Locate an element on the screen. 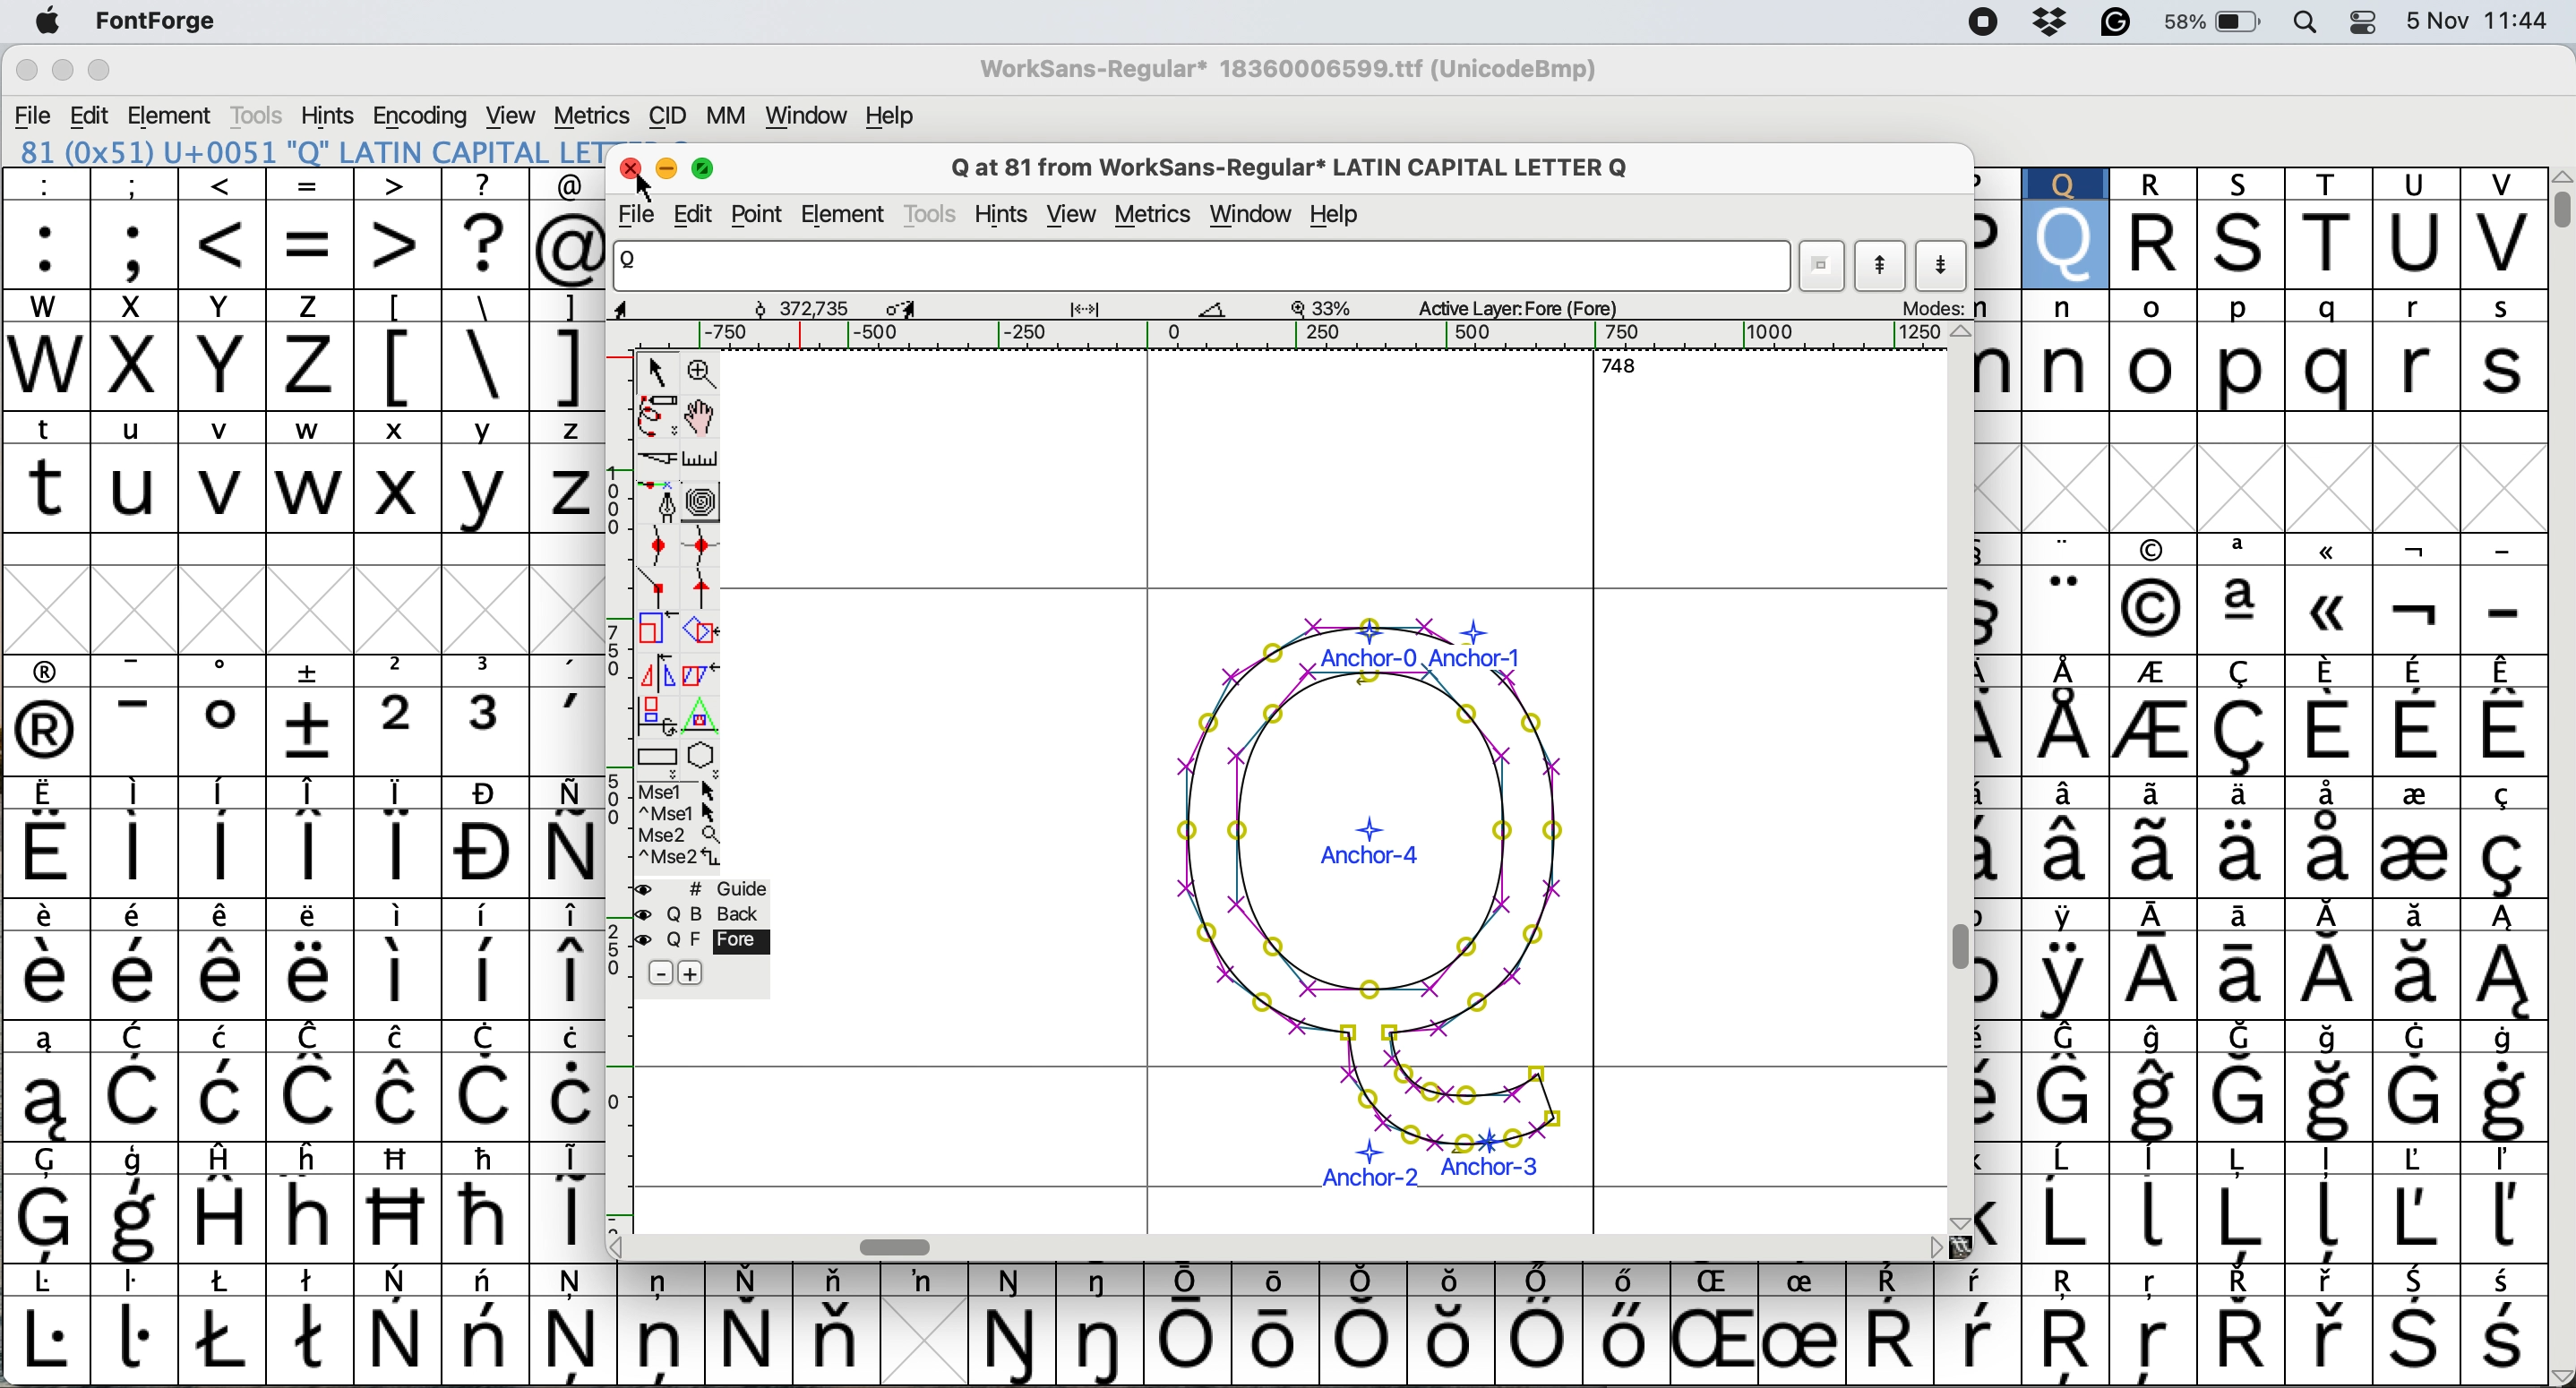 The height and width of the screenshot is (1388, 2576). encoding is located at coordinates (422, 115).